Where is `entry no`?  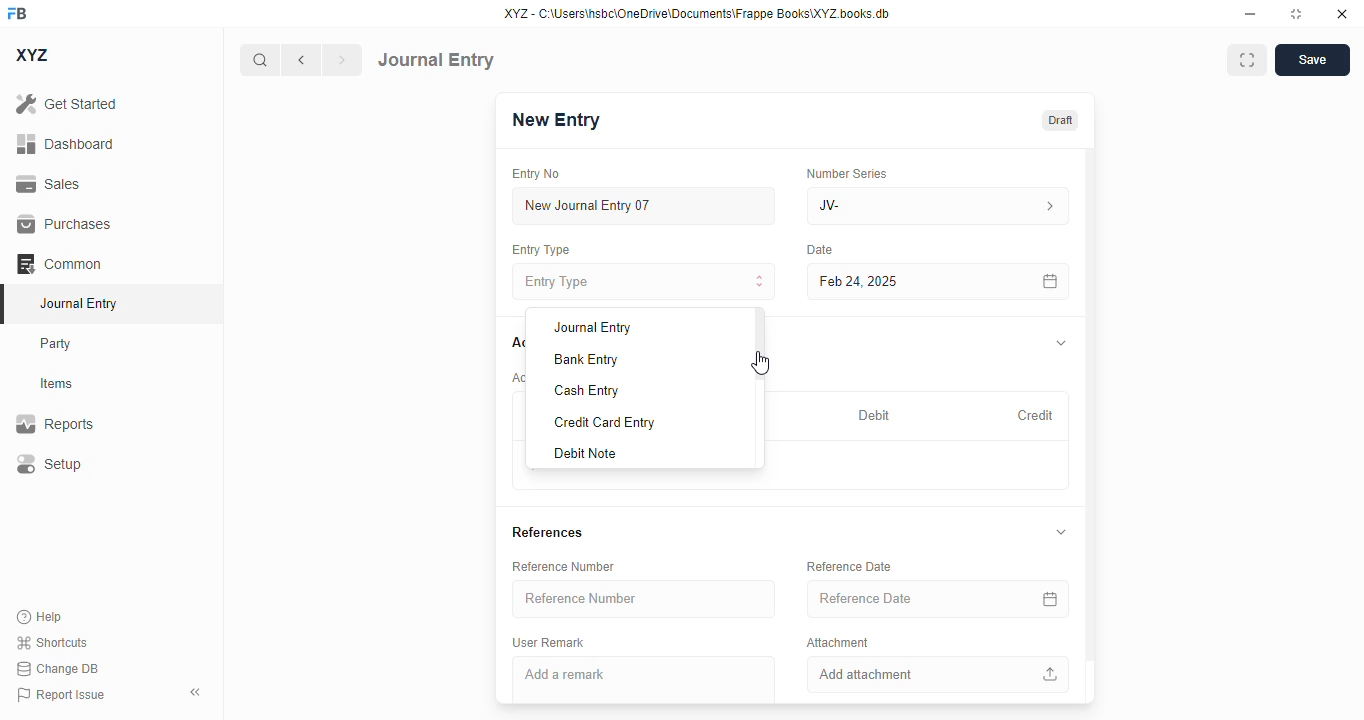
entry no is located at coordinates (537, 173).